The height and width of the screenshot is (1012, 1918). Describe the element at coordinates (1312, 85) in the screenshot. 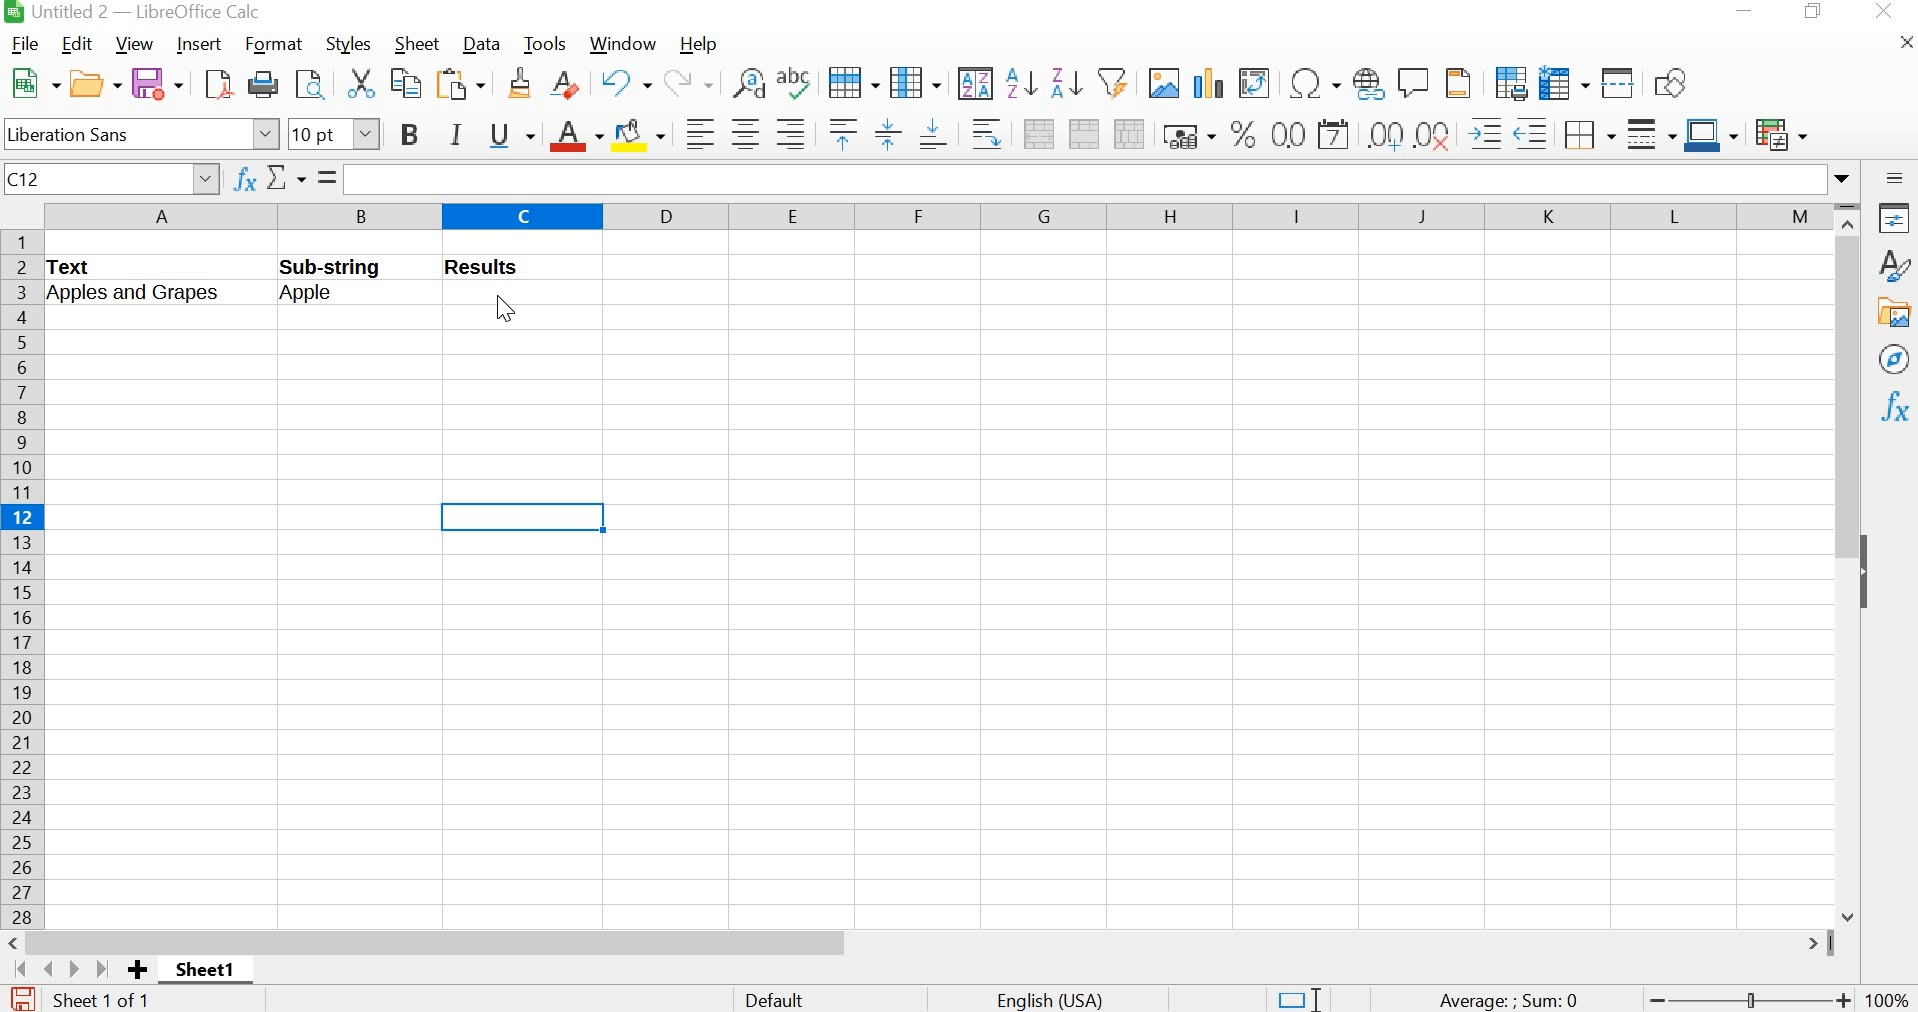

I see `insert special characters` at that location.